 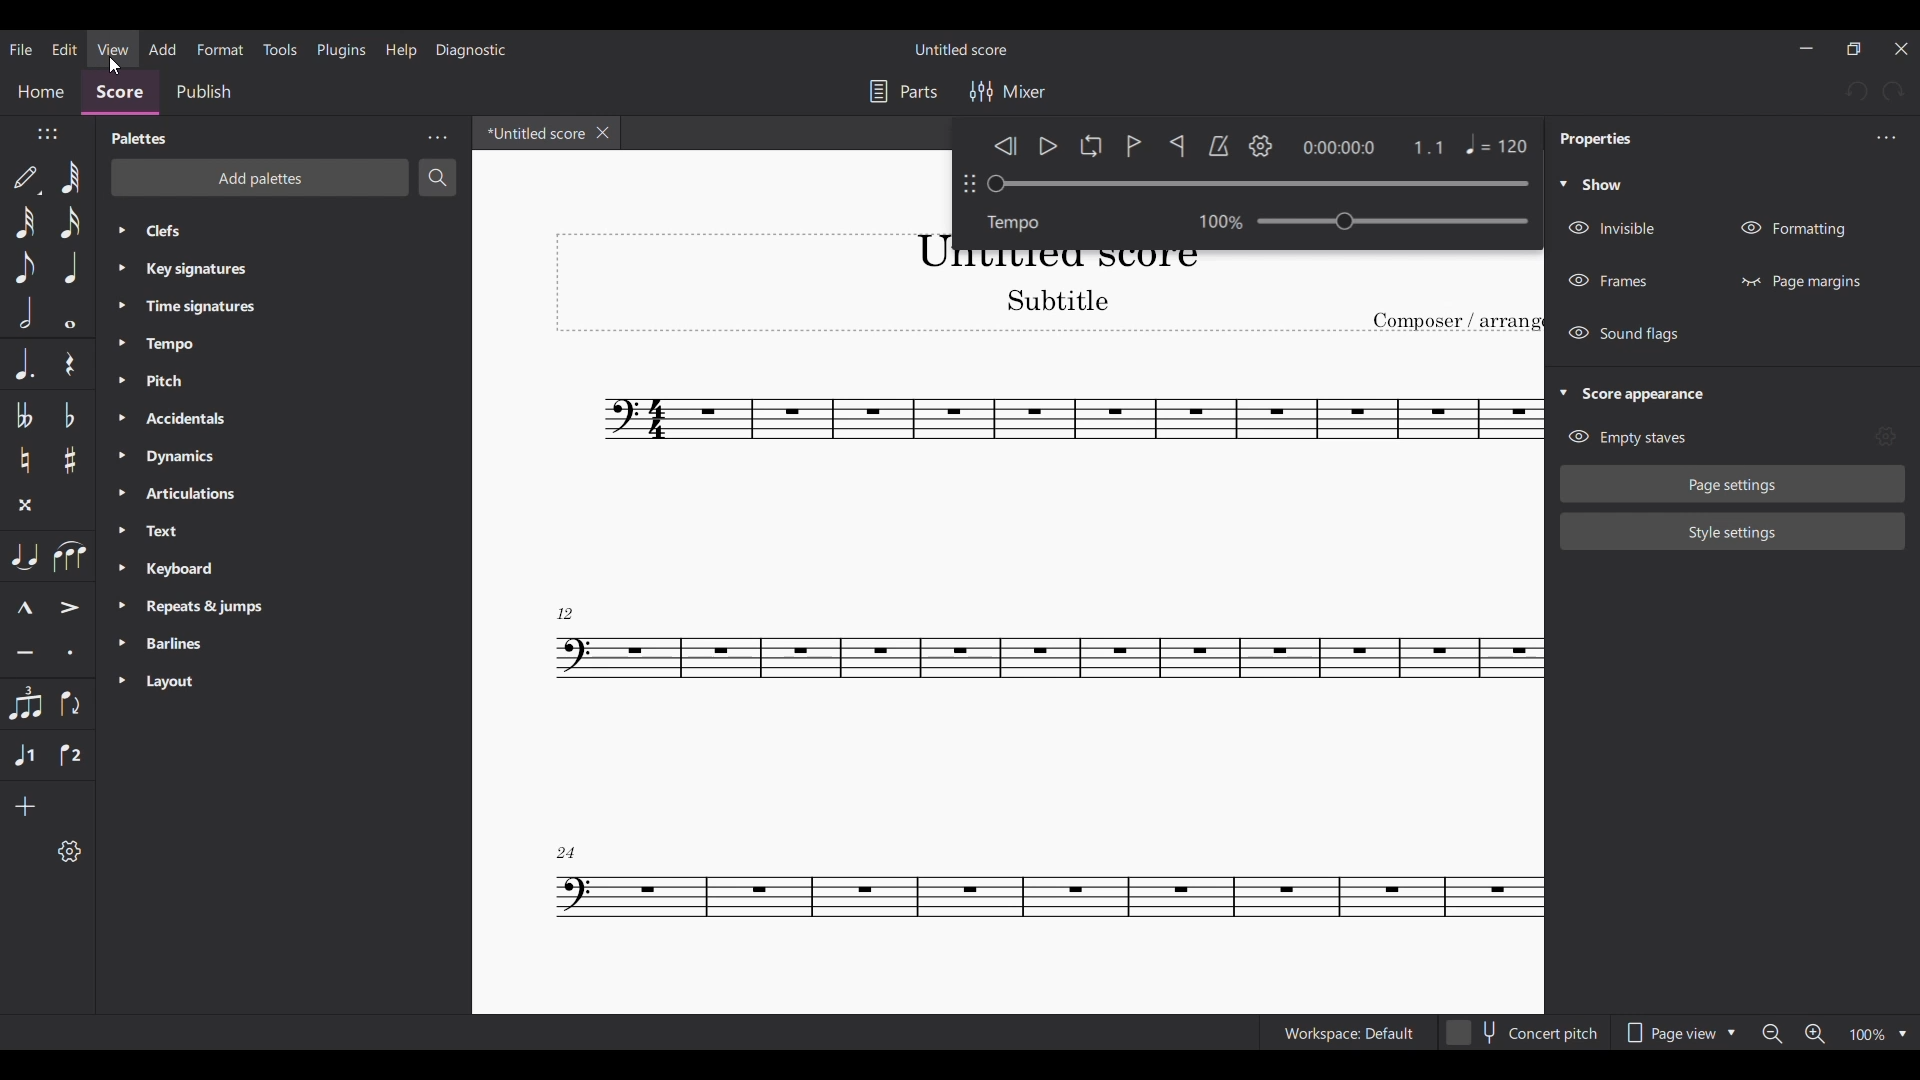 I want to click on Tenuto, so click(x=24, y=652).